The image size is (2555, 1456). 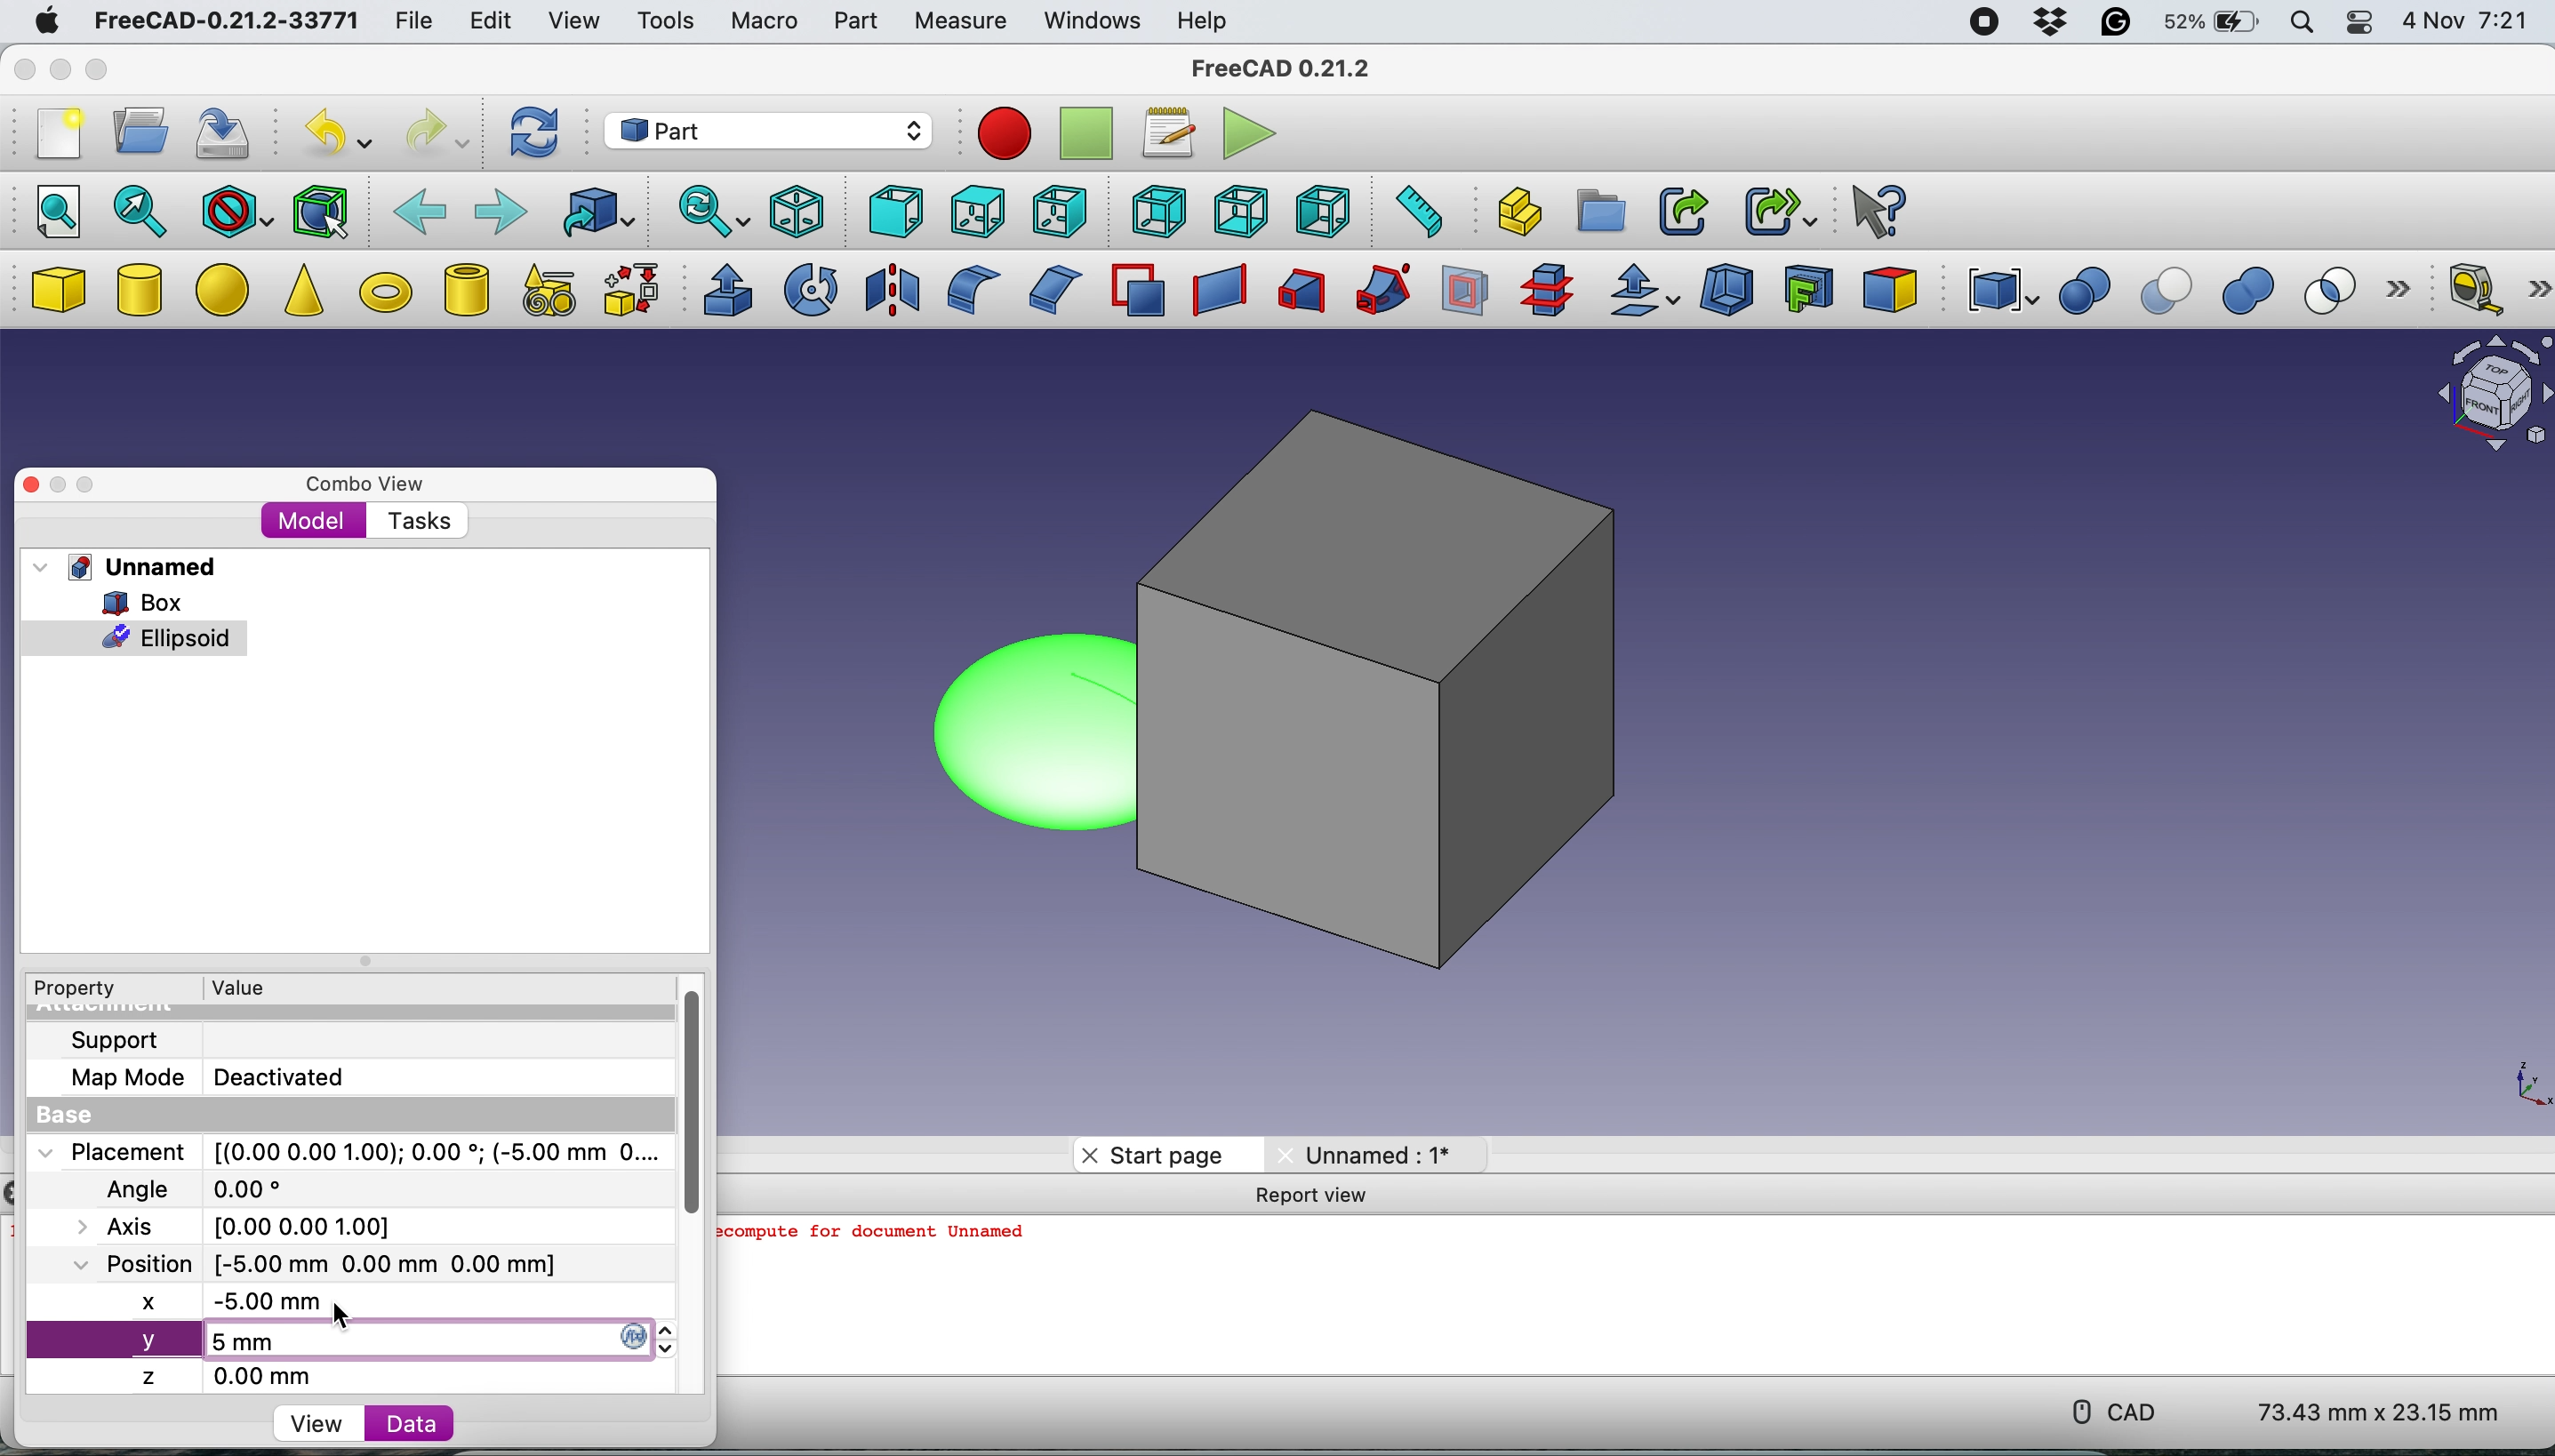 What do you see at coordinates (323, 1422) in the screenshot?
I see `view` at bounding box center [323, 1422].